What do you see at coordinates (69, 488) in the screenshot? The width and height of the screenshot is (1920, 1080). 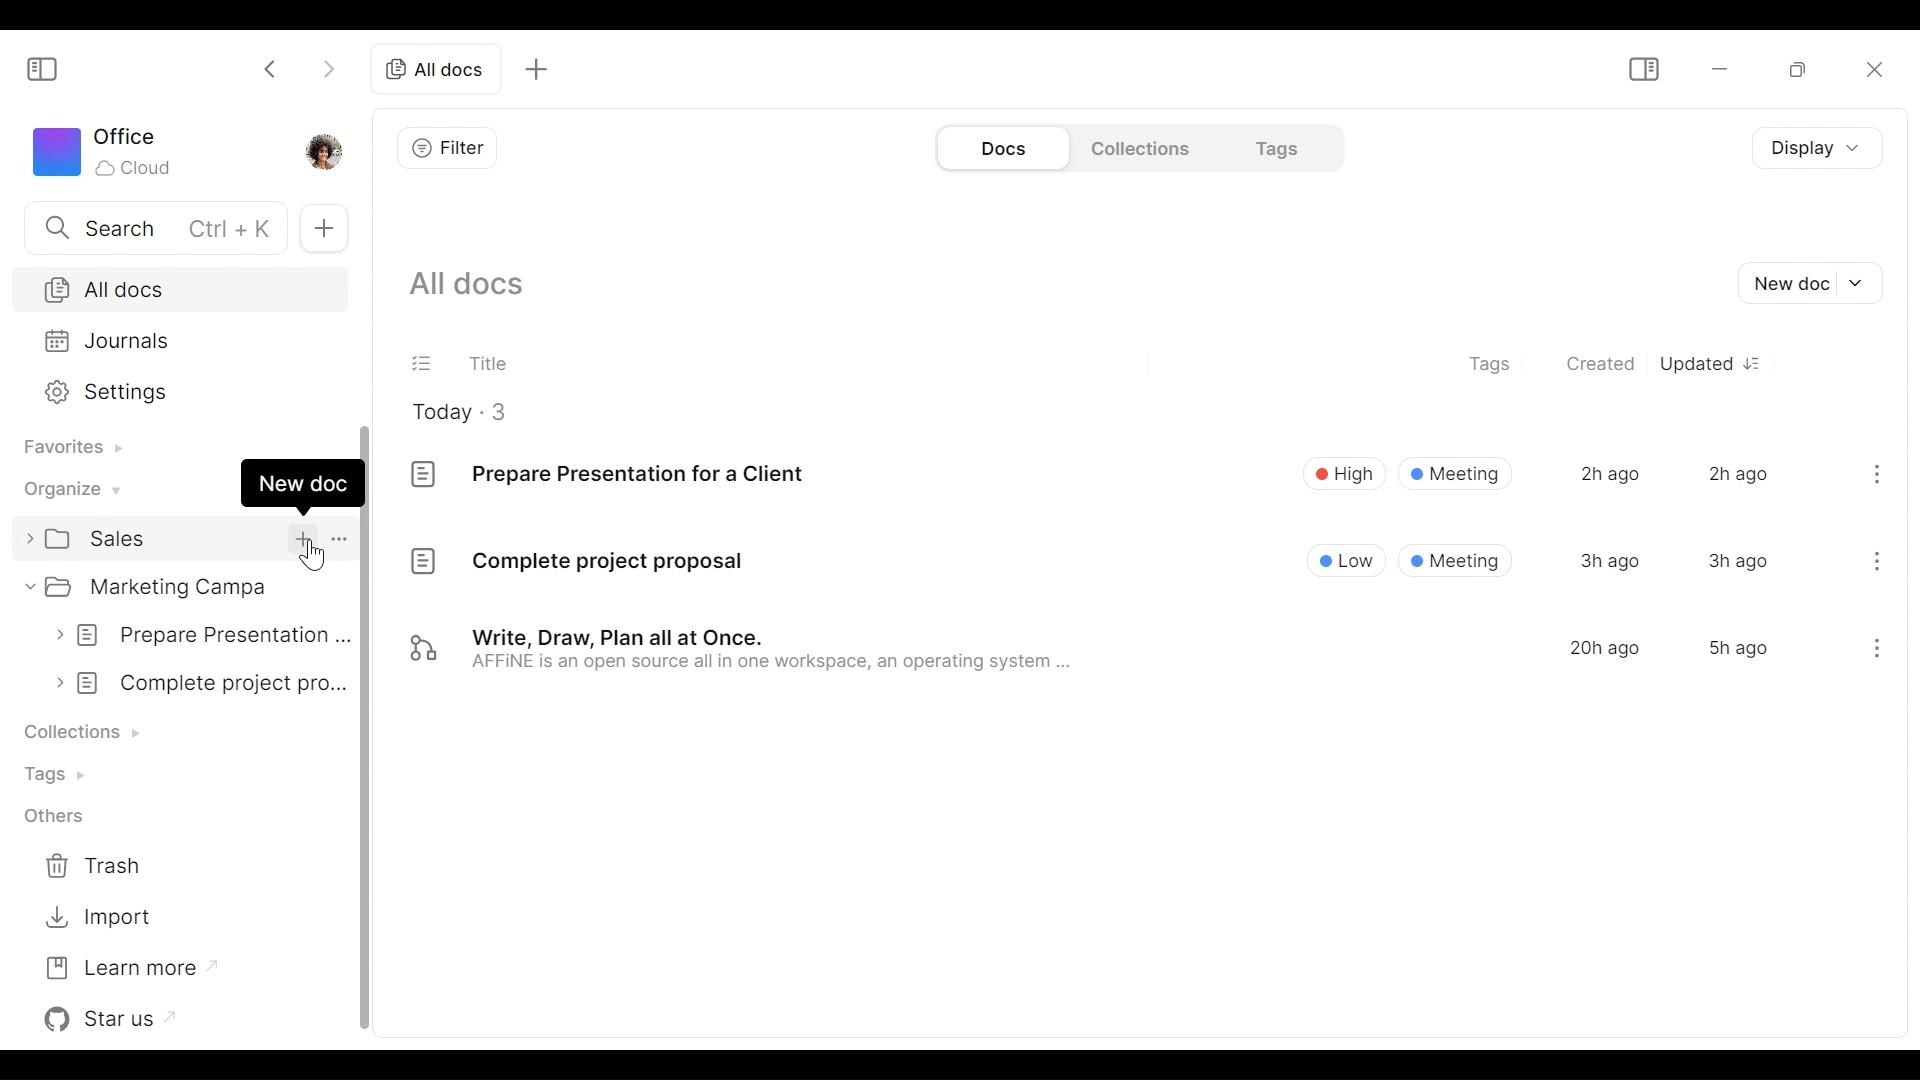 I see `Organize` at bounding box center [69, 488].